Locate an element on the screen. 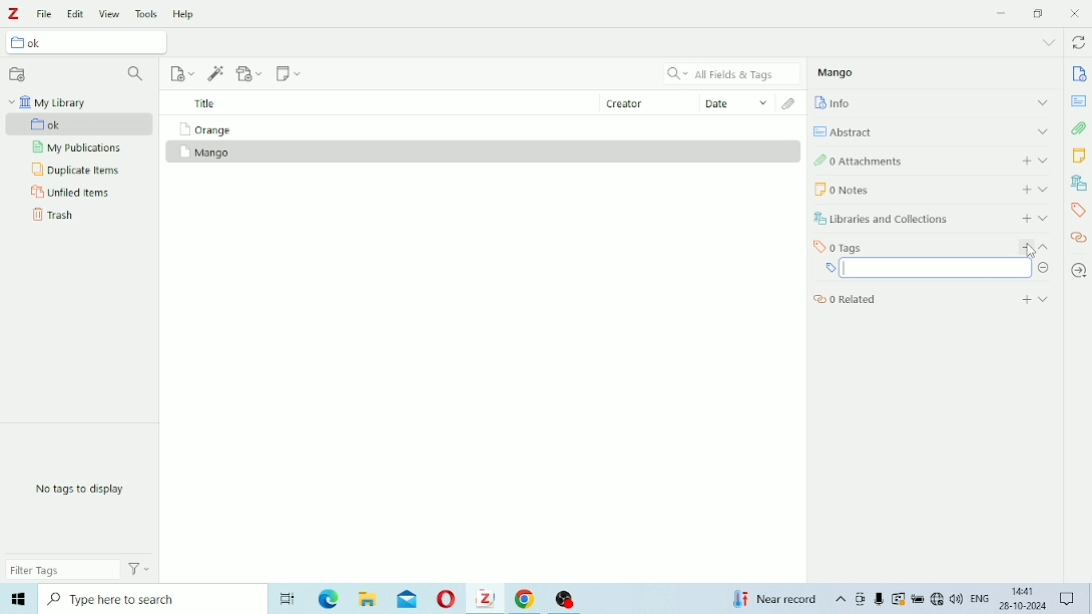  Logo is located at coordinates (14, 15).